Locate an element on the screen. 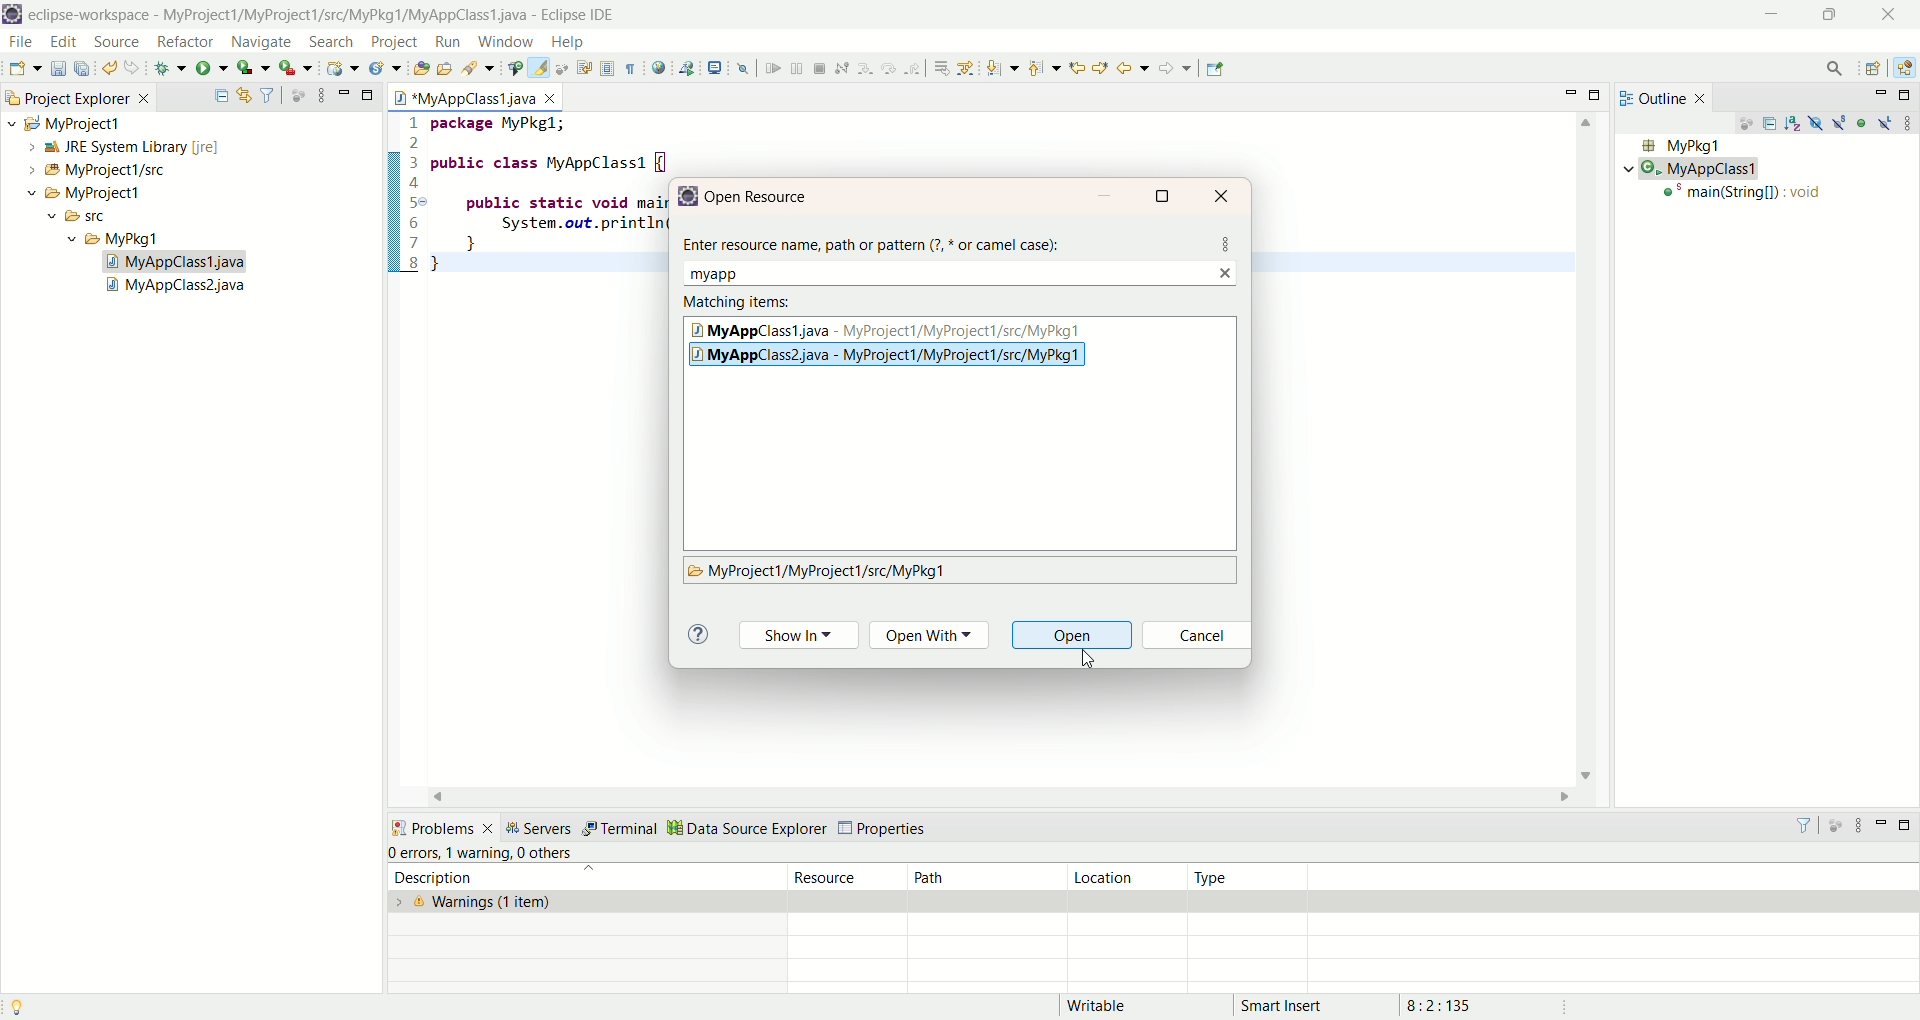 The height and width of the screenshot is (1020, 1920). writable is located at coordinates (1108, 1006).